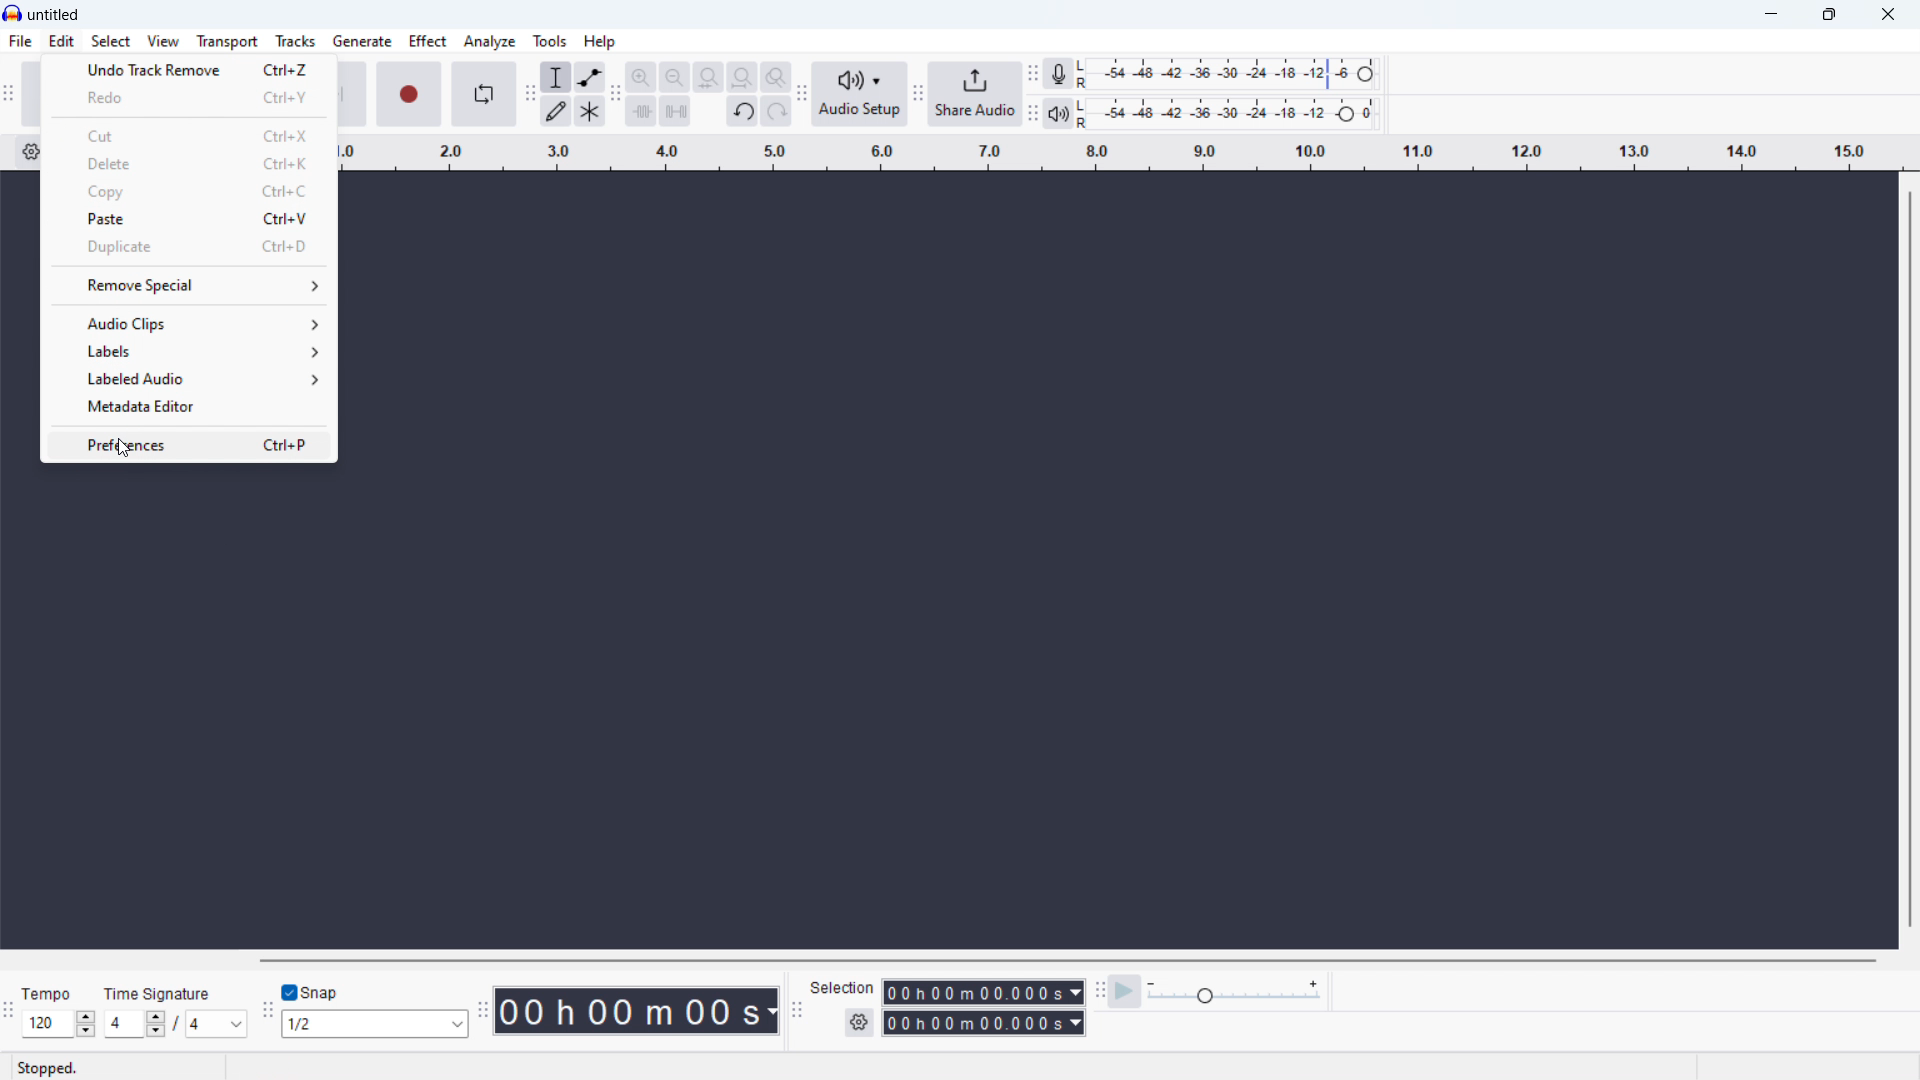 This screenshot has width=1920, height=1080. What do you see at coordinates (1058, 113) in the screenshot?
I see `playback meter toolbar` at bounding box center [1058, 113].